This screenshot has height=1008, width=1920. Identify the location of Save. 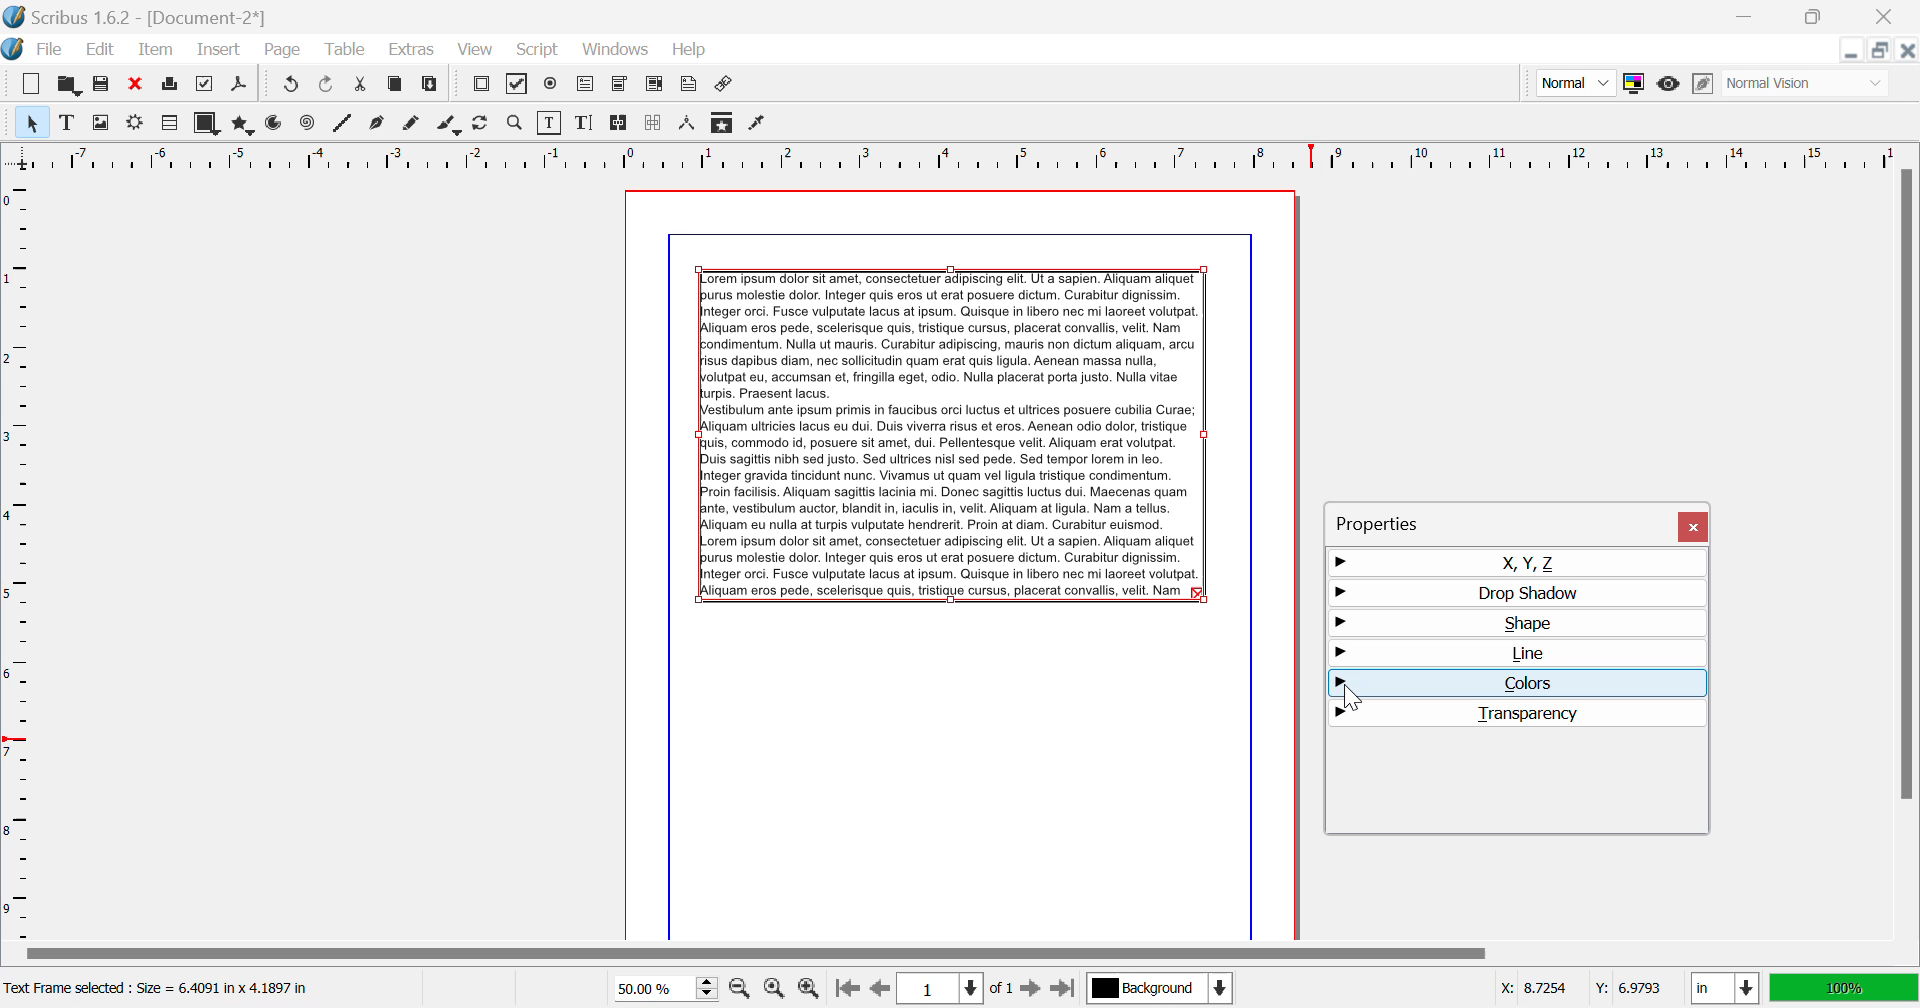
(101, 84).